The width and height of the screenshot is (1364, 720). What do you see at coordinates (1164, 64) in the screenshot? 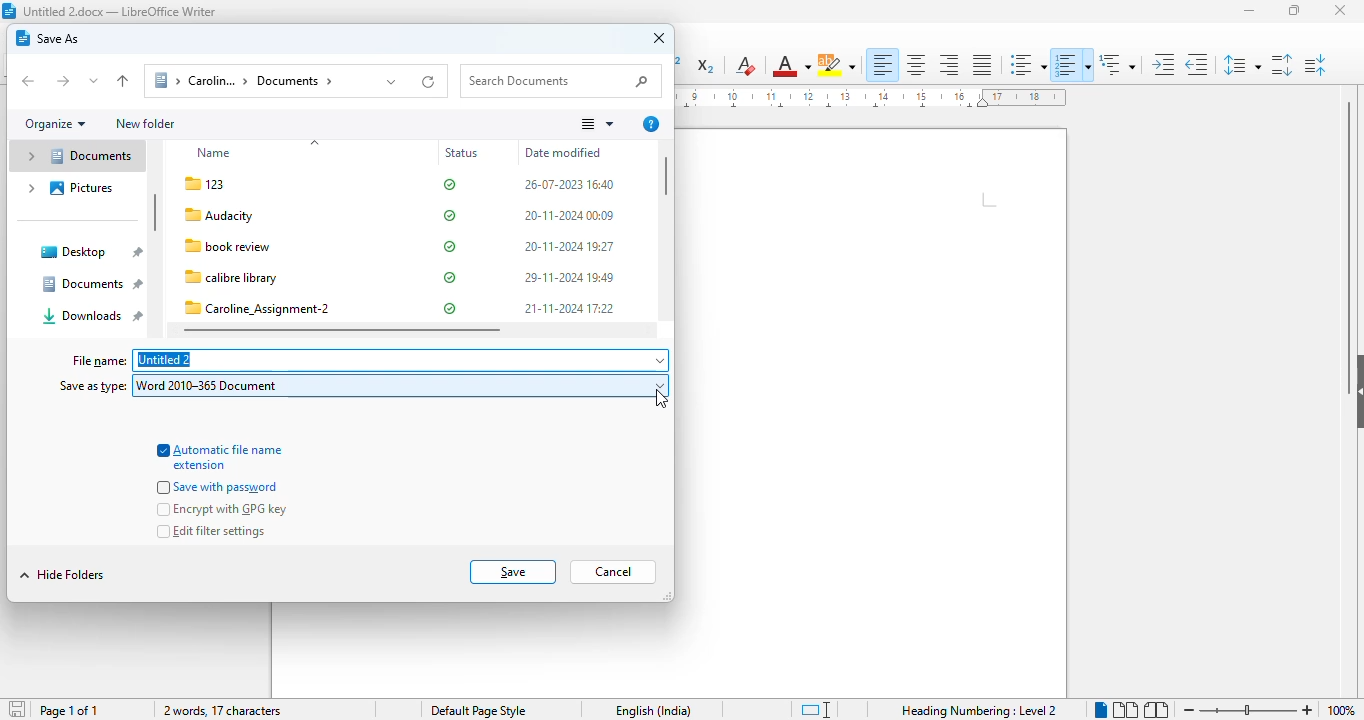
I see `increase indent` at bounding box center [1164, 64].